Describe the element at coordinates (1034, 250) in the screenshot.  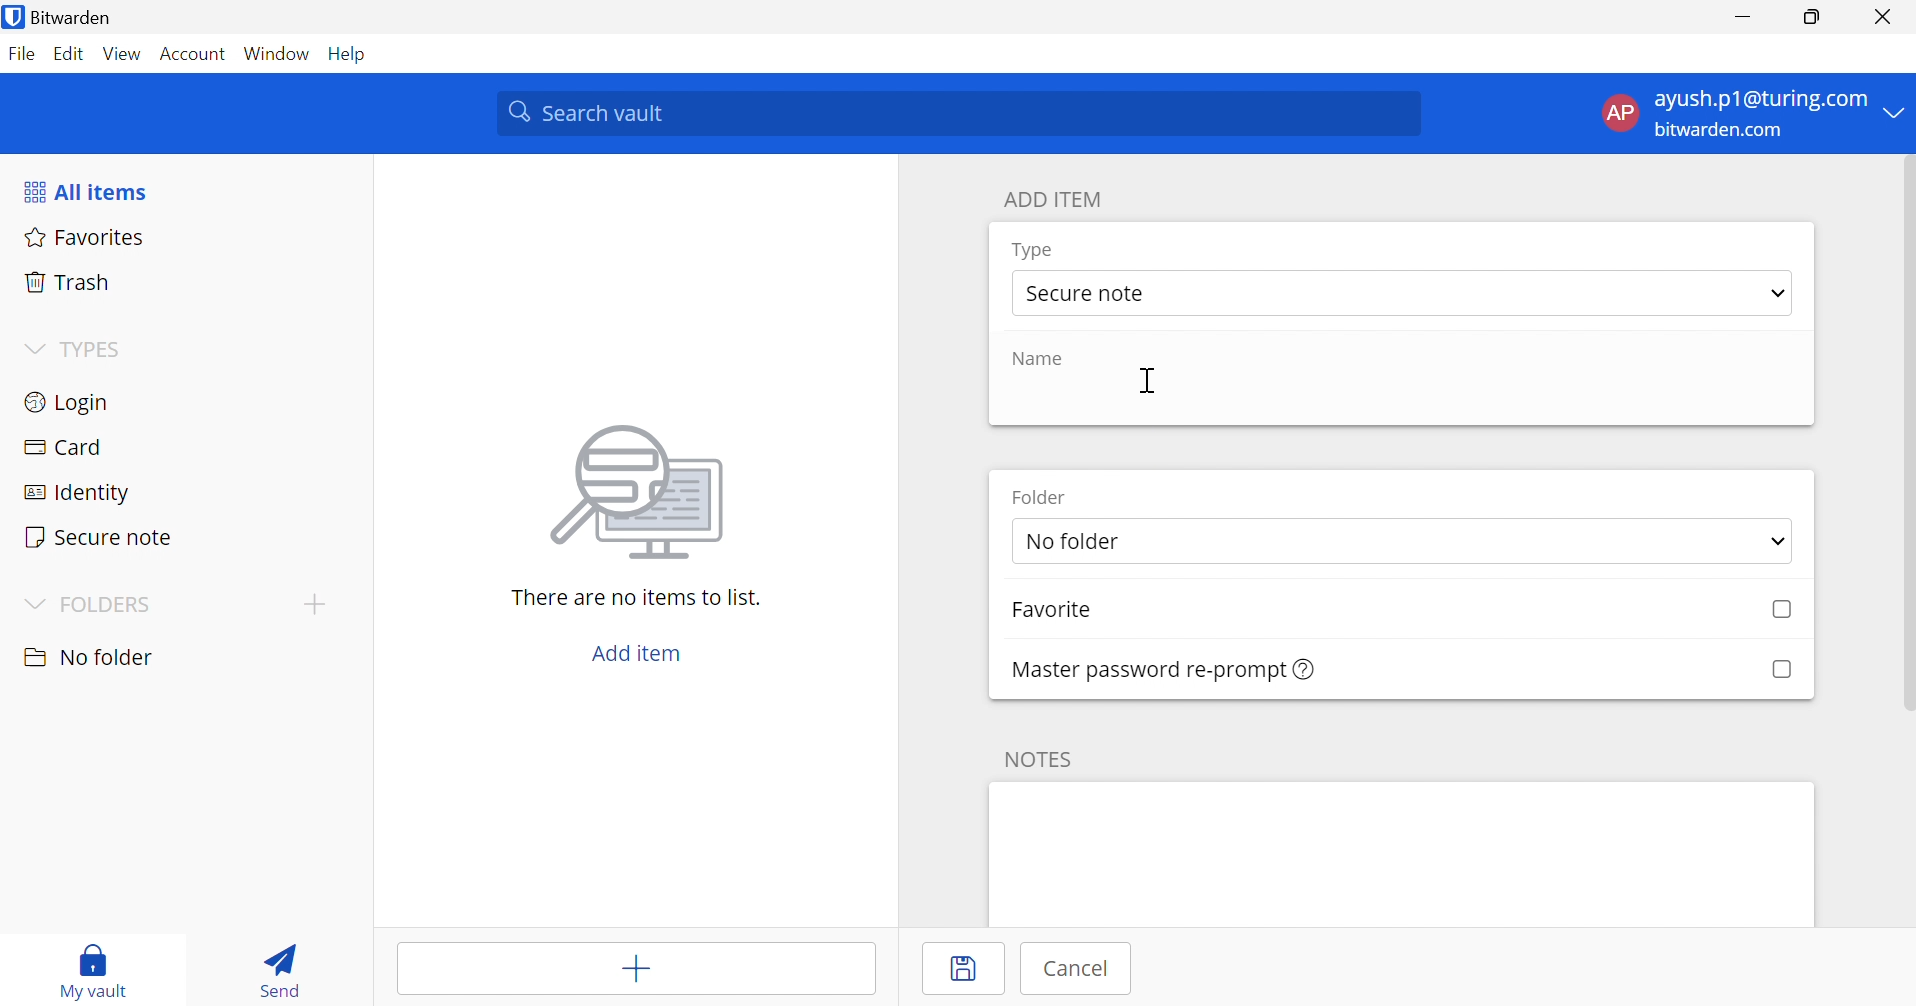
I see `Type` at that location.